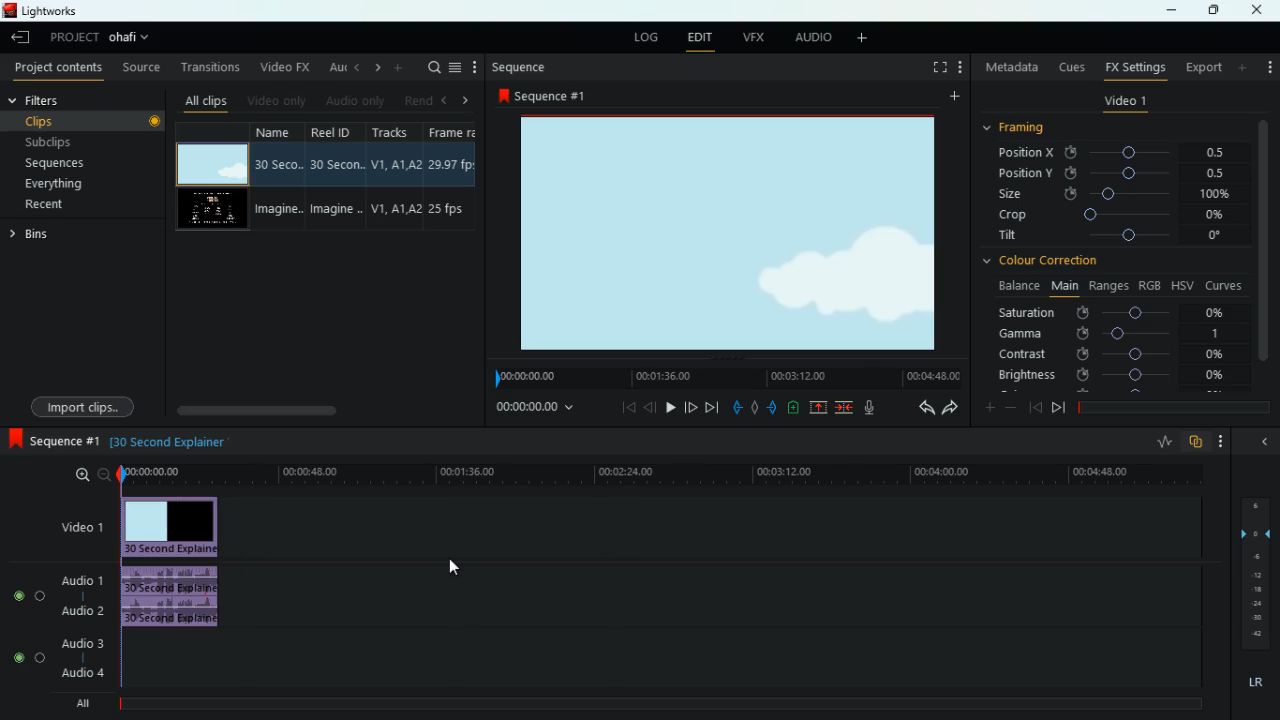  I want to click on tilt, so click(1112, 238).